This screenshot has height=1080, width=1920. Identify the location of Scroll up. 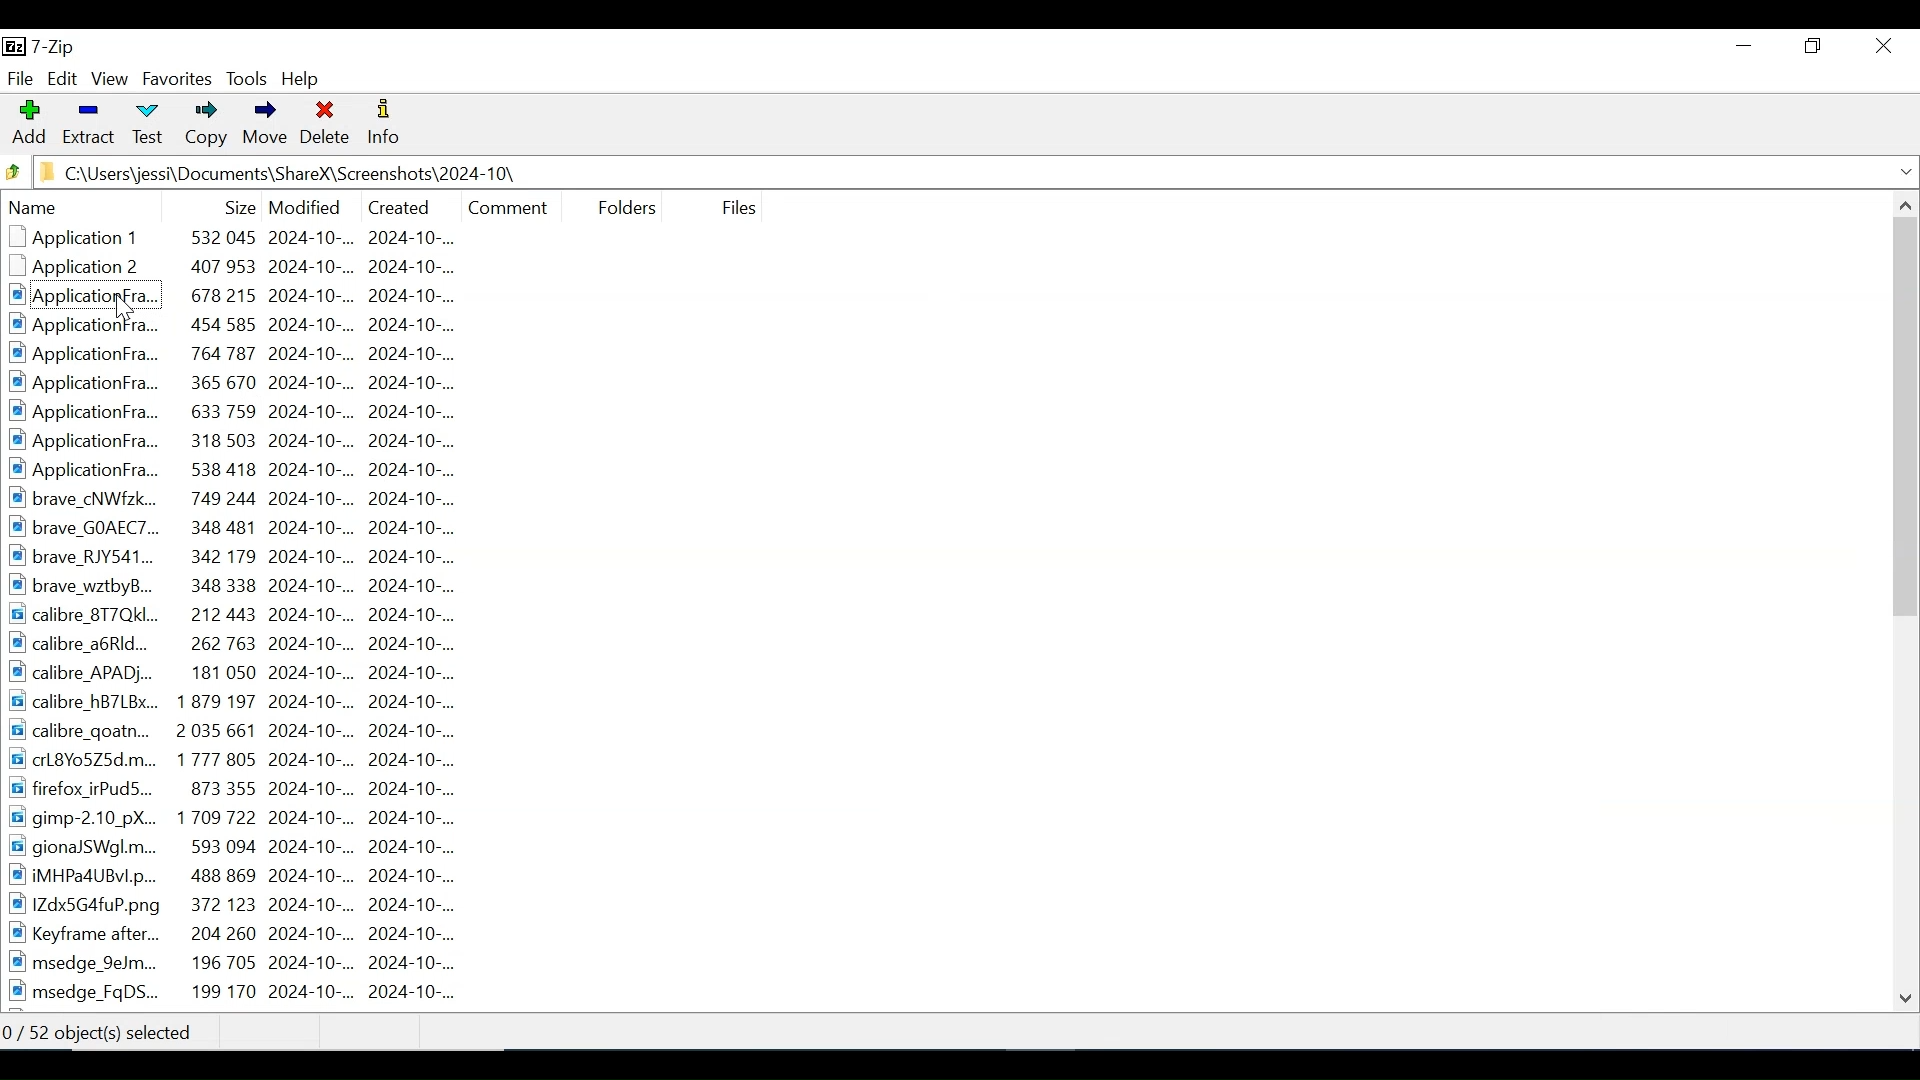
(1907, 204).